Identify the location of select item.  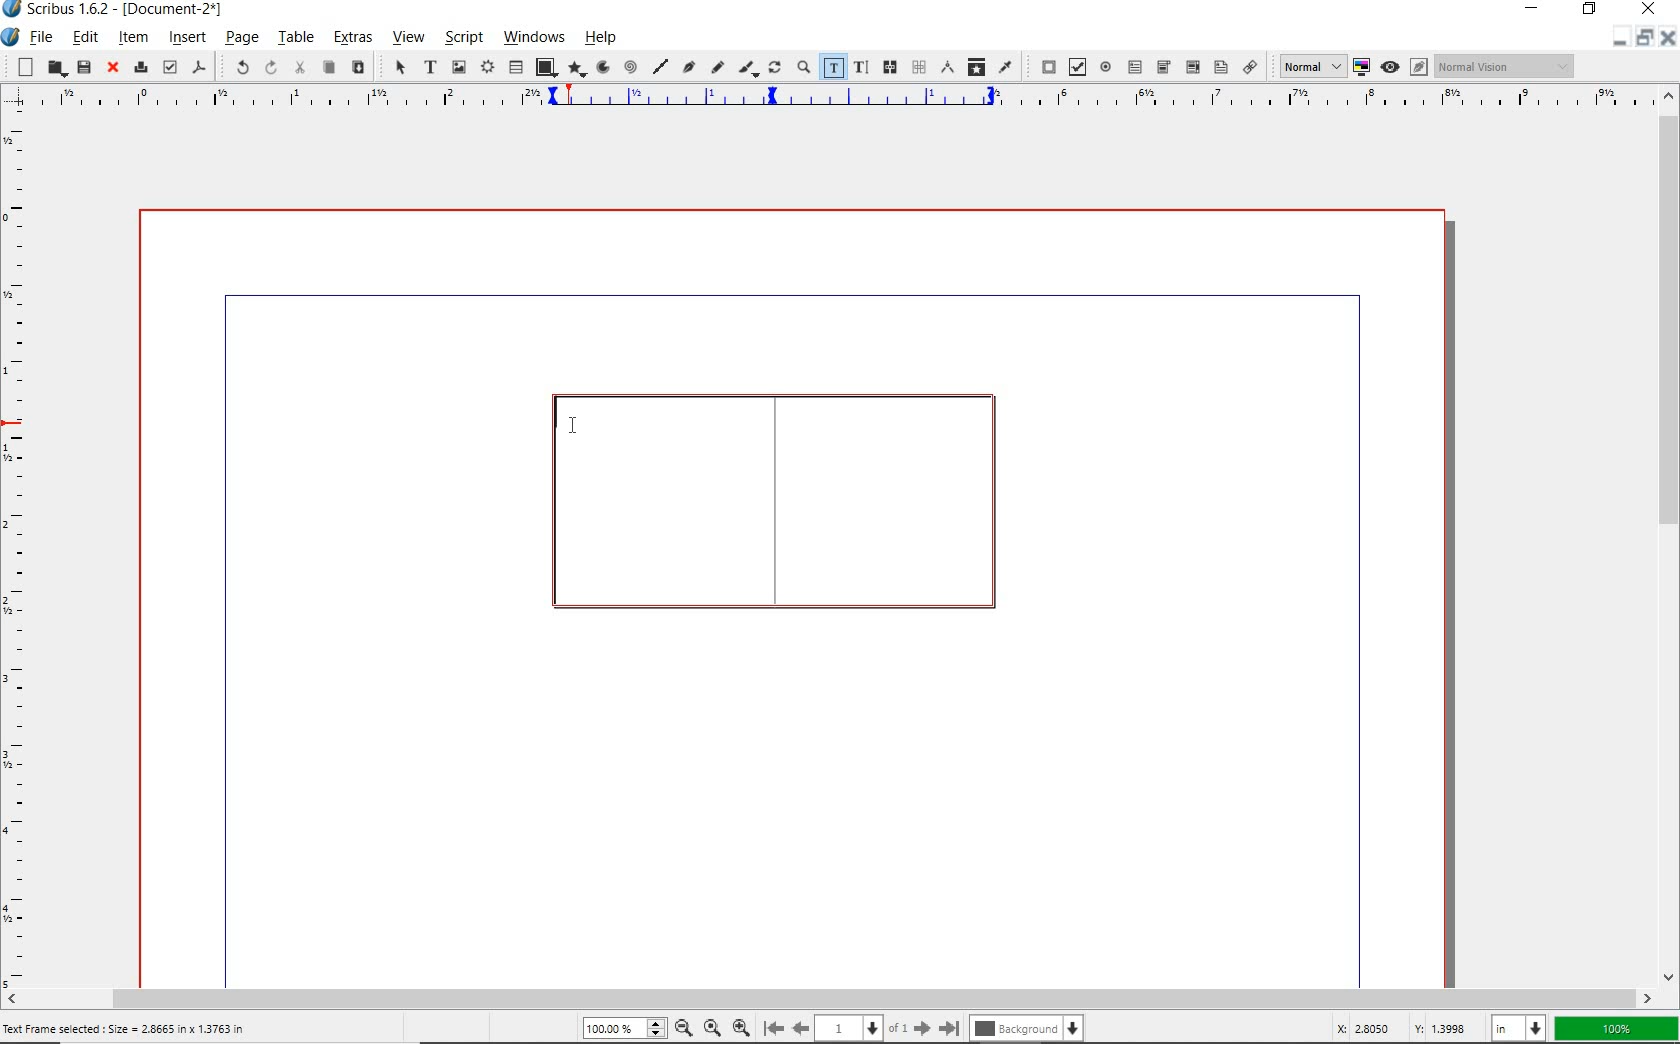
(393, 66).